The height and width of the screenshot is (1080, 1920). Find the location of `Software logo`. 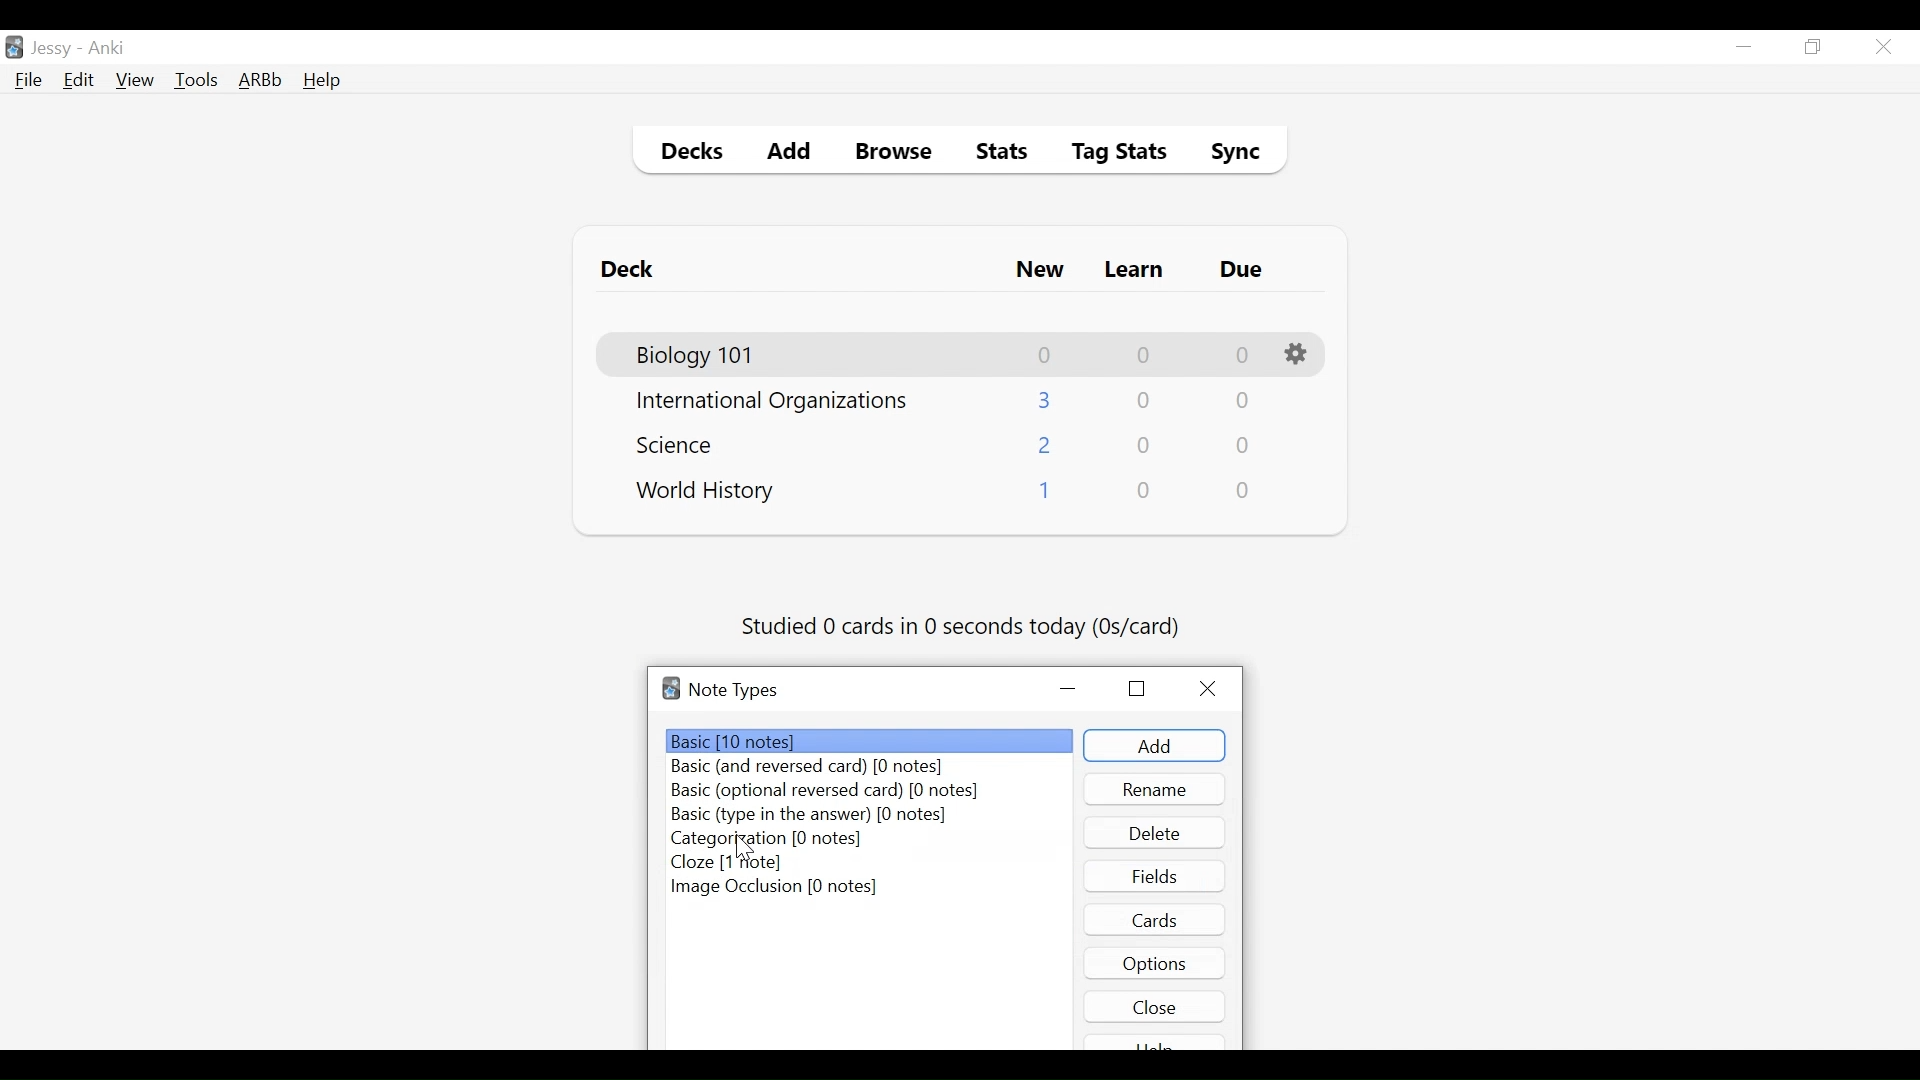

Software logo is located at coordinates (671, 688).